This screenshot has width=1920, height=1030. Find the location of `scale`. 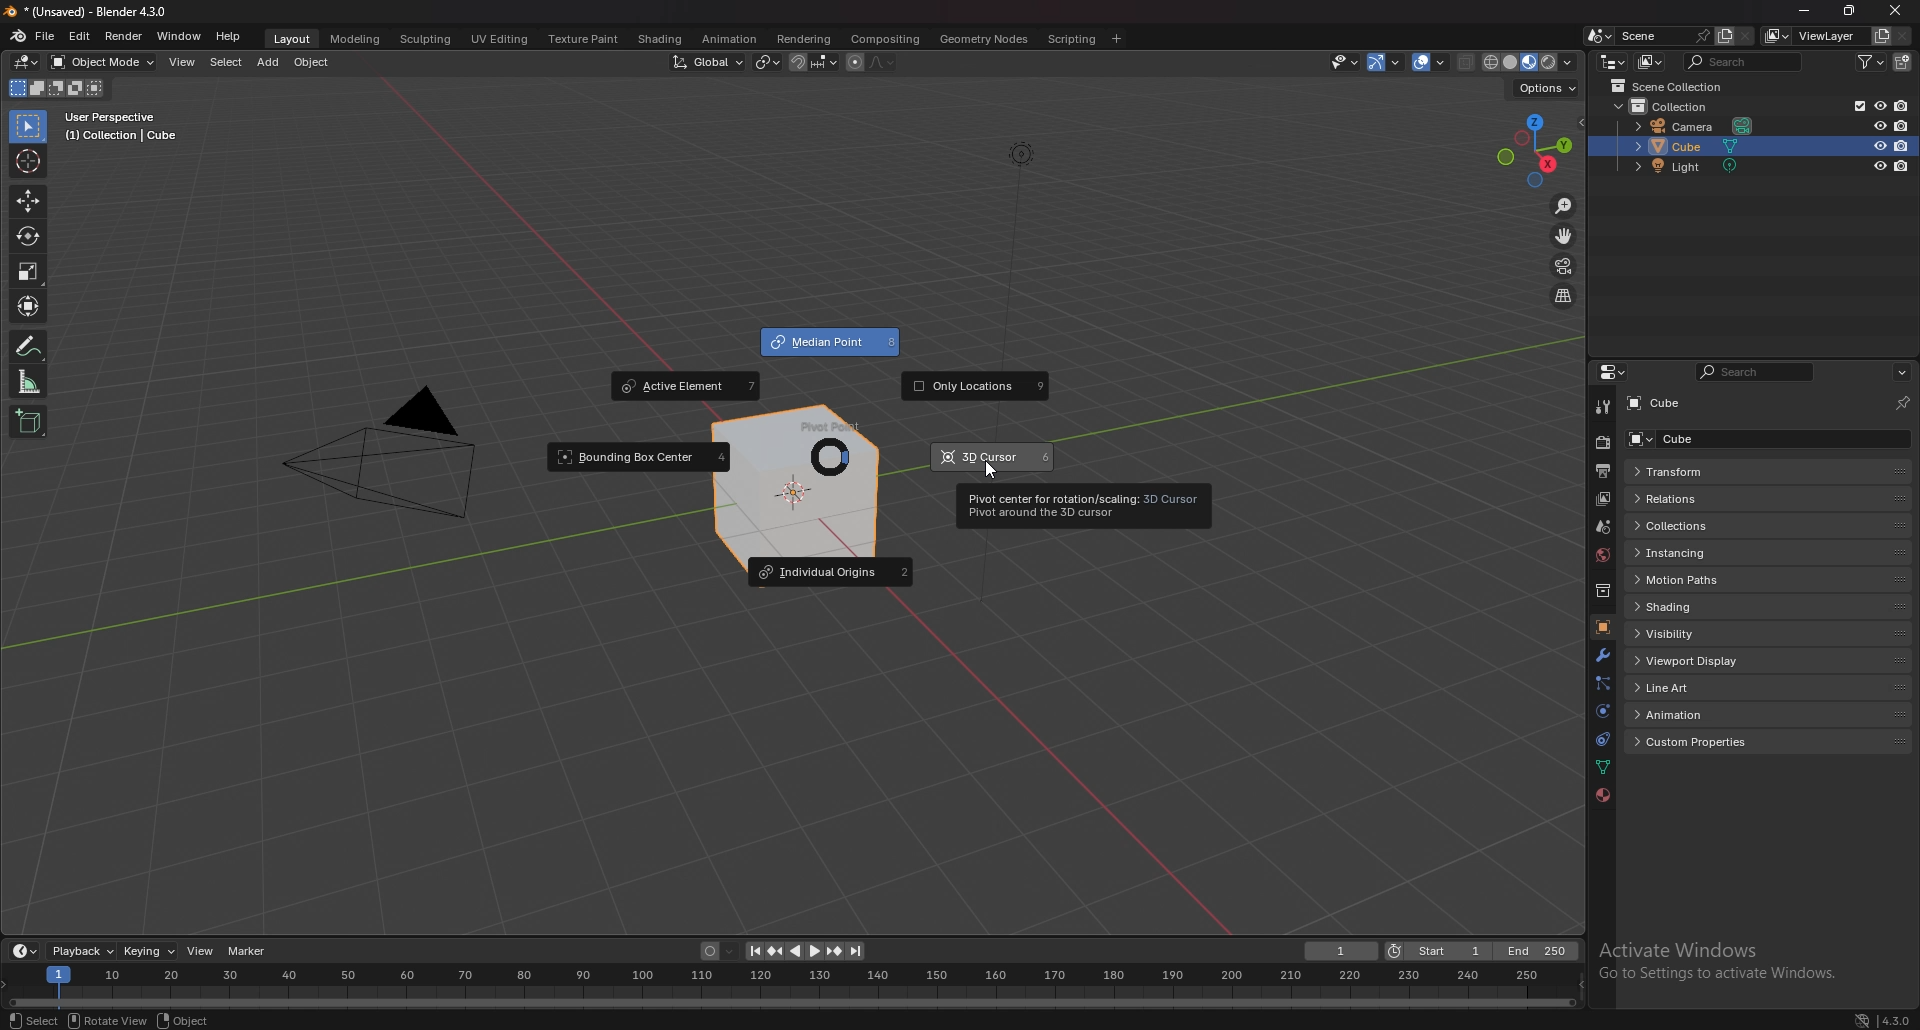

scale is located at coordinates (26, 270).